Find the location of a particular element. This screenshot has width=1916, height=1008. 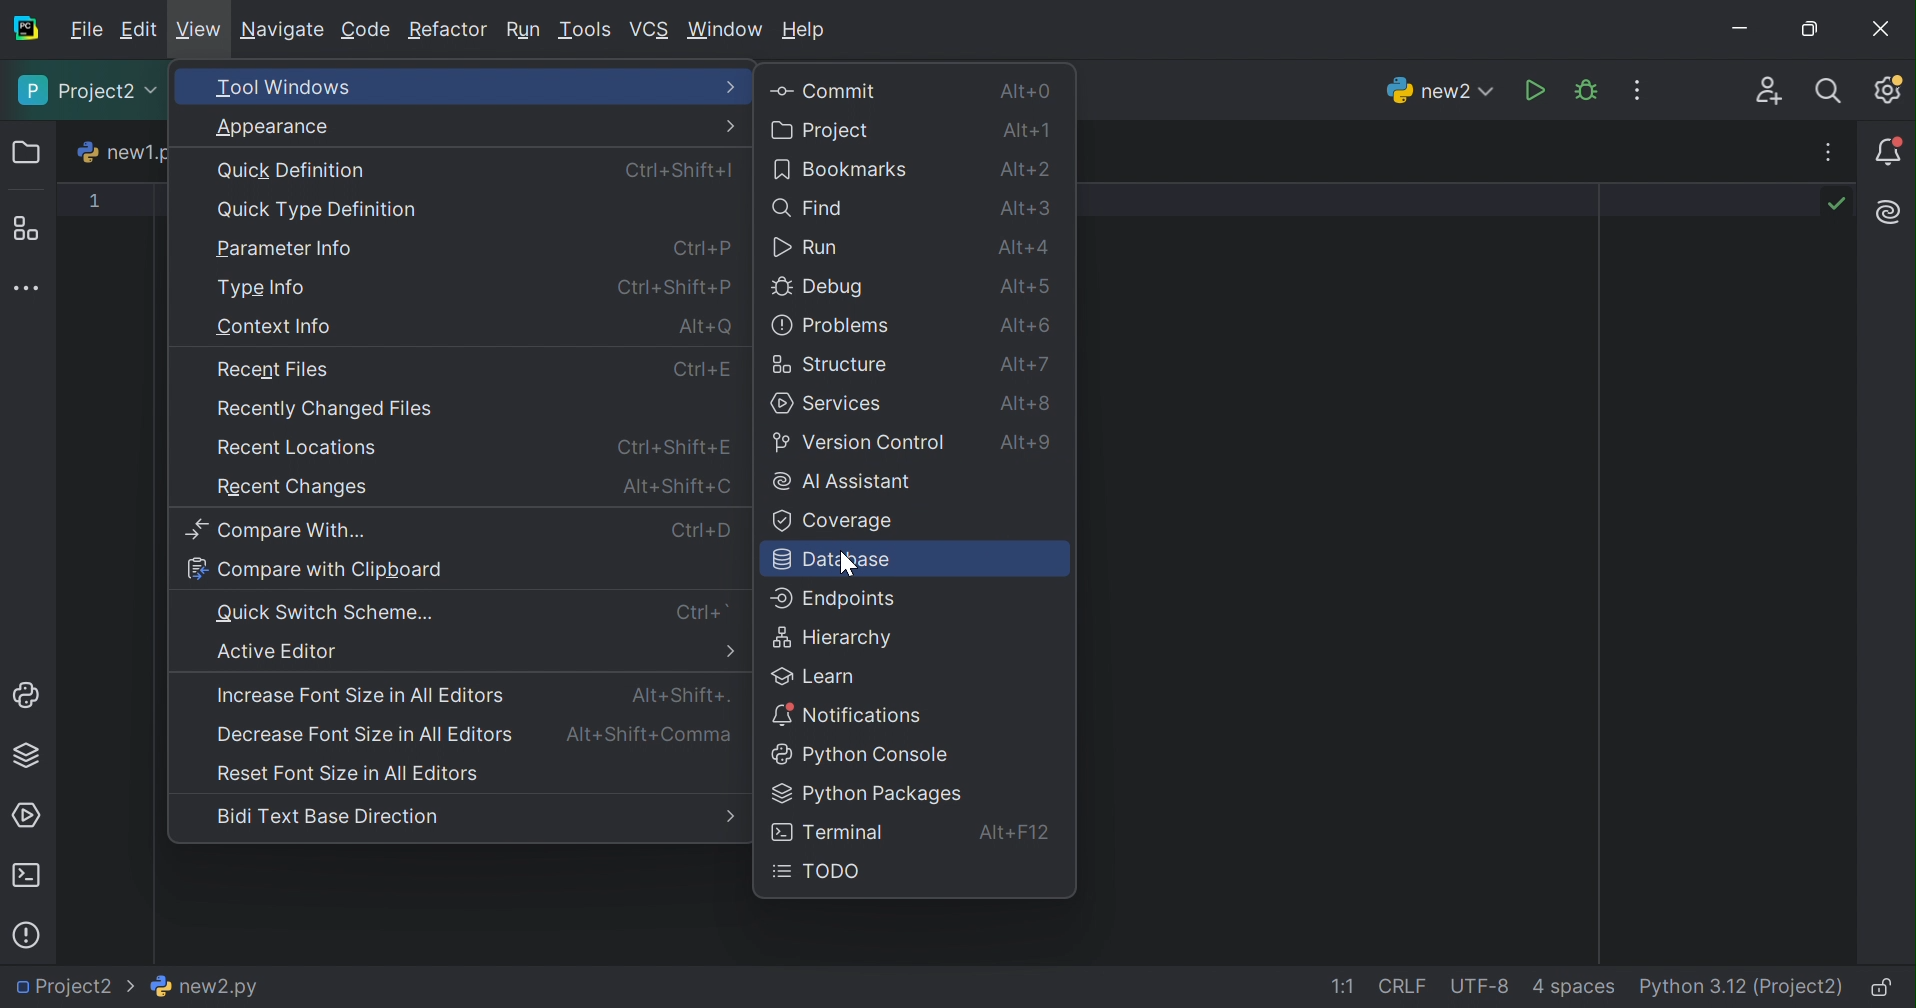

Services is located at coordinates (26, 818).